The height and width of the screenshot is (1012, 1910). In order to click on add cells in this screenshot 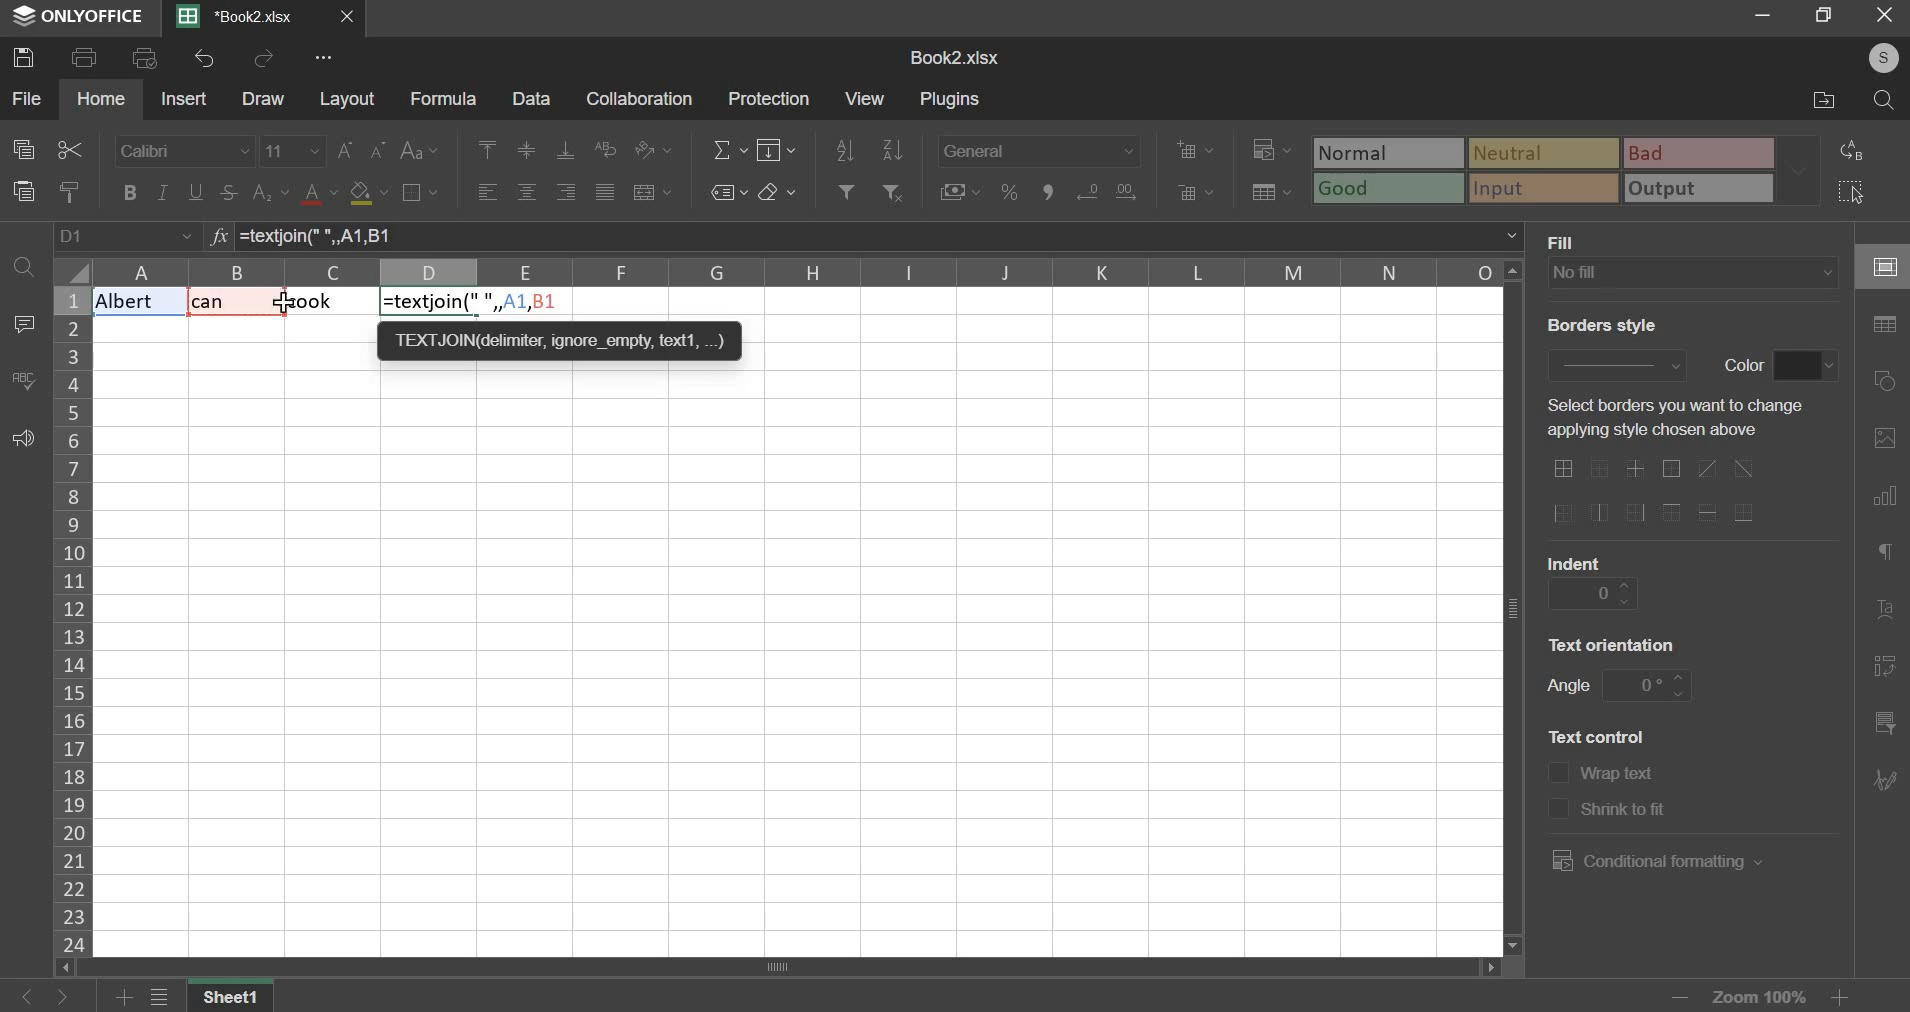, I will do `click(1195, 149)`.